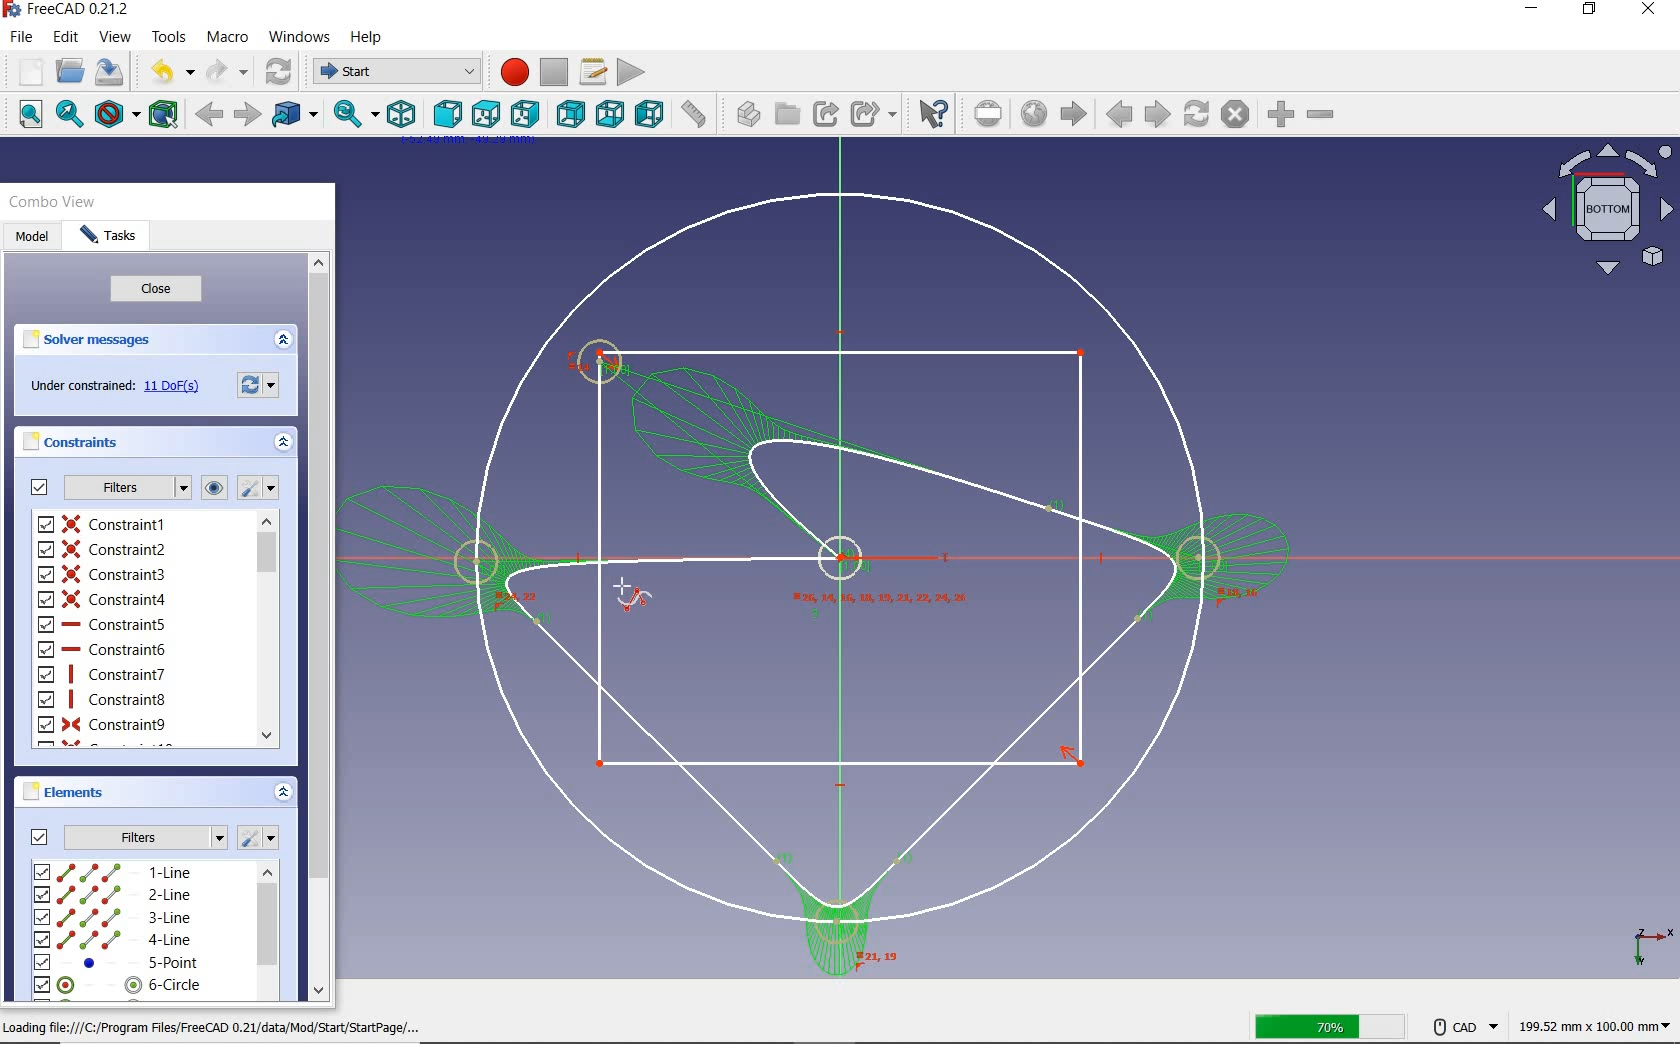 This screenshot has height=1044, width=1680. What do you see at coordinates (68, 114) in the screenshot?
I see `fit selection` at bounding box center [68, 114].